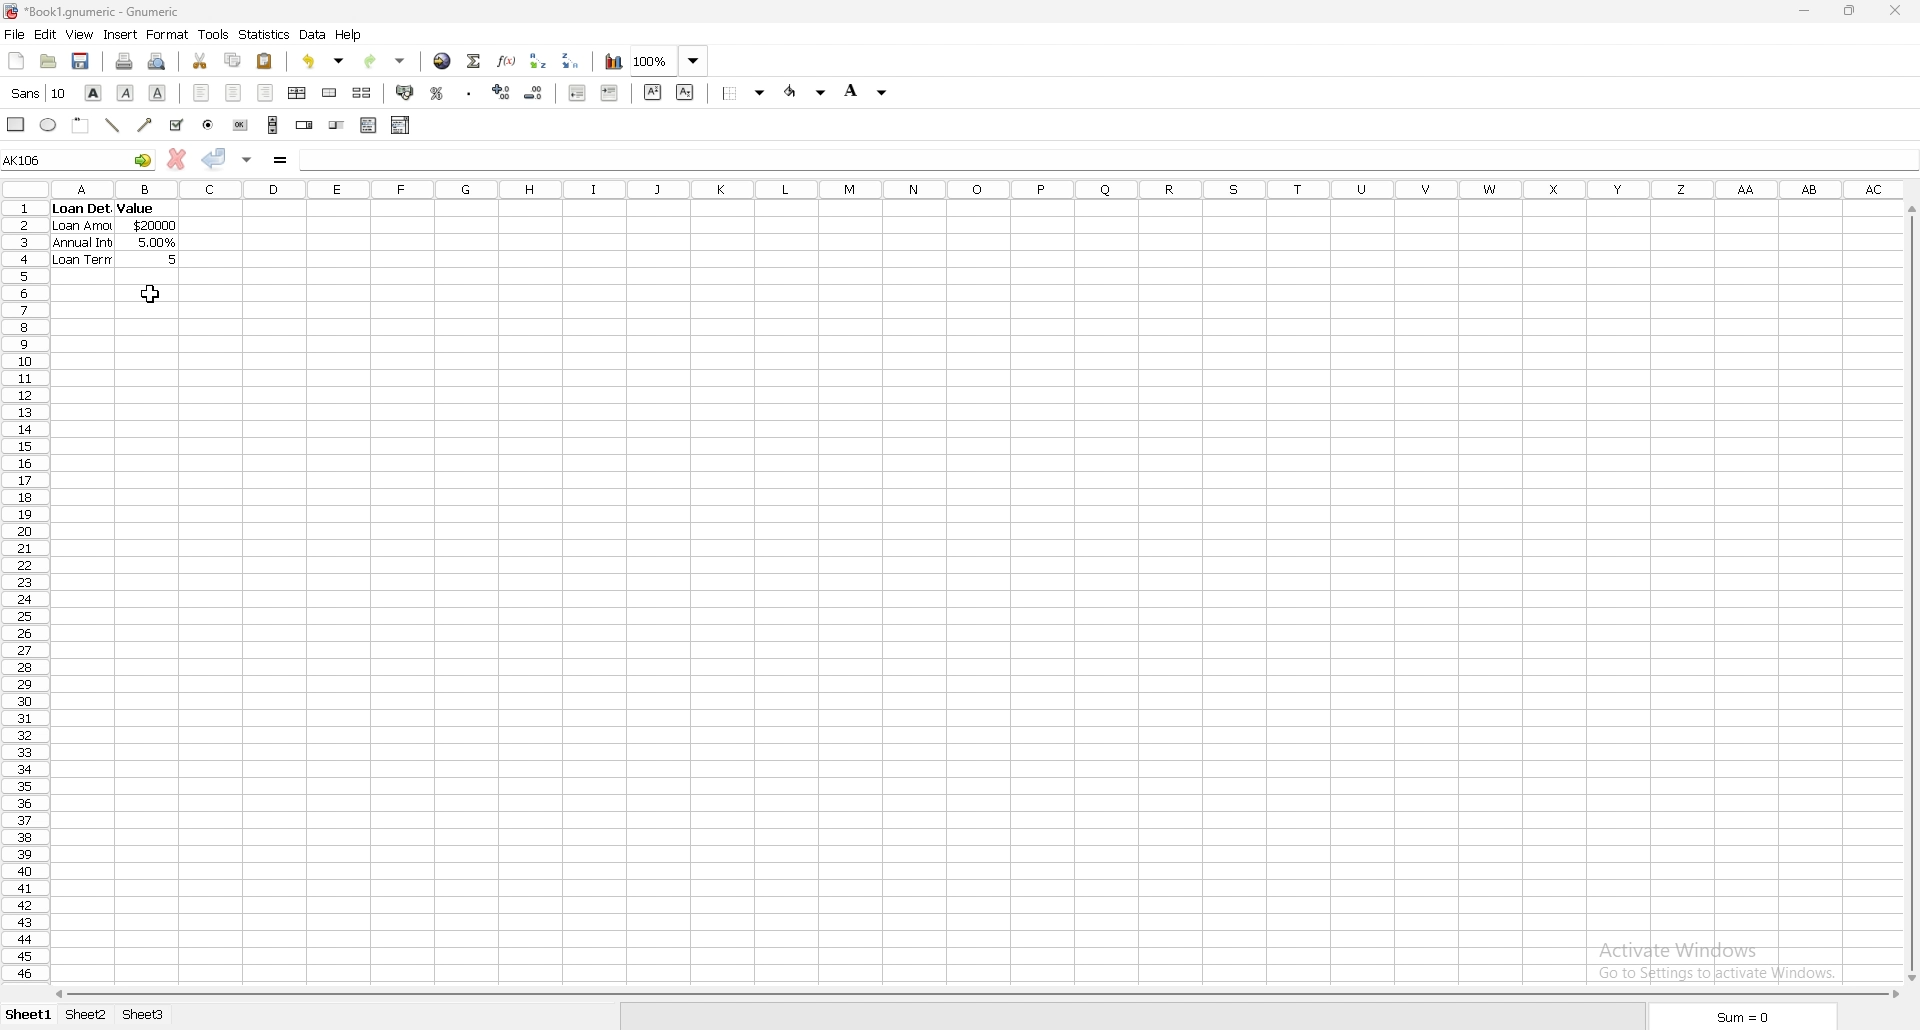 Image resolution: width=1920 pixels, height=1030 pixels. I want to click on column, so click(981, 188).